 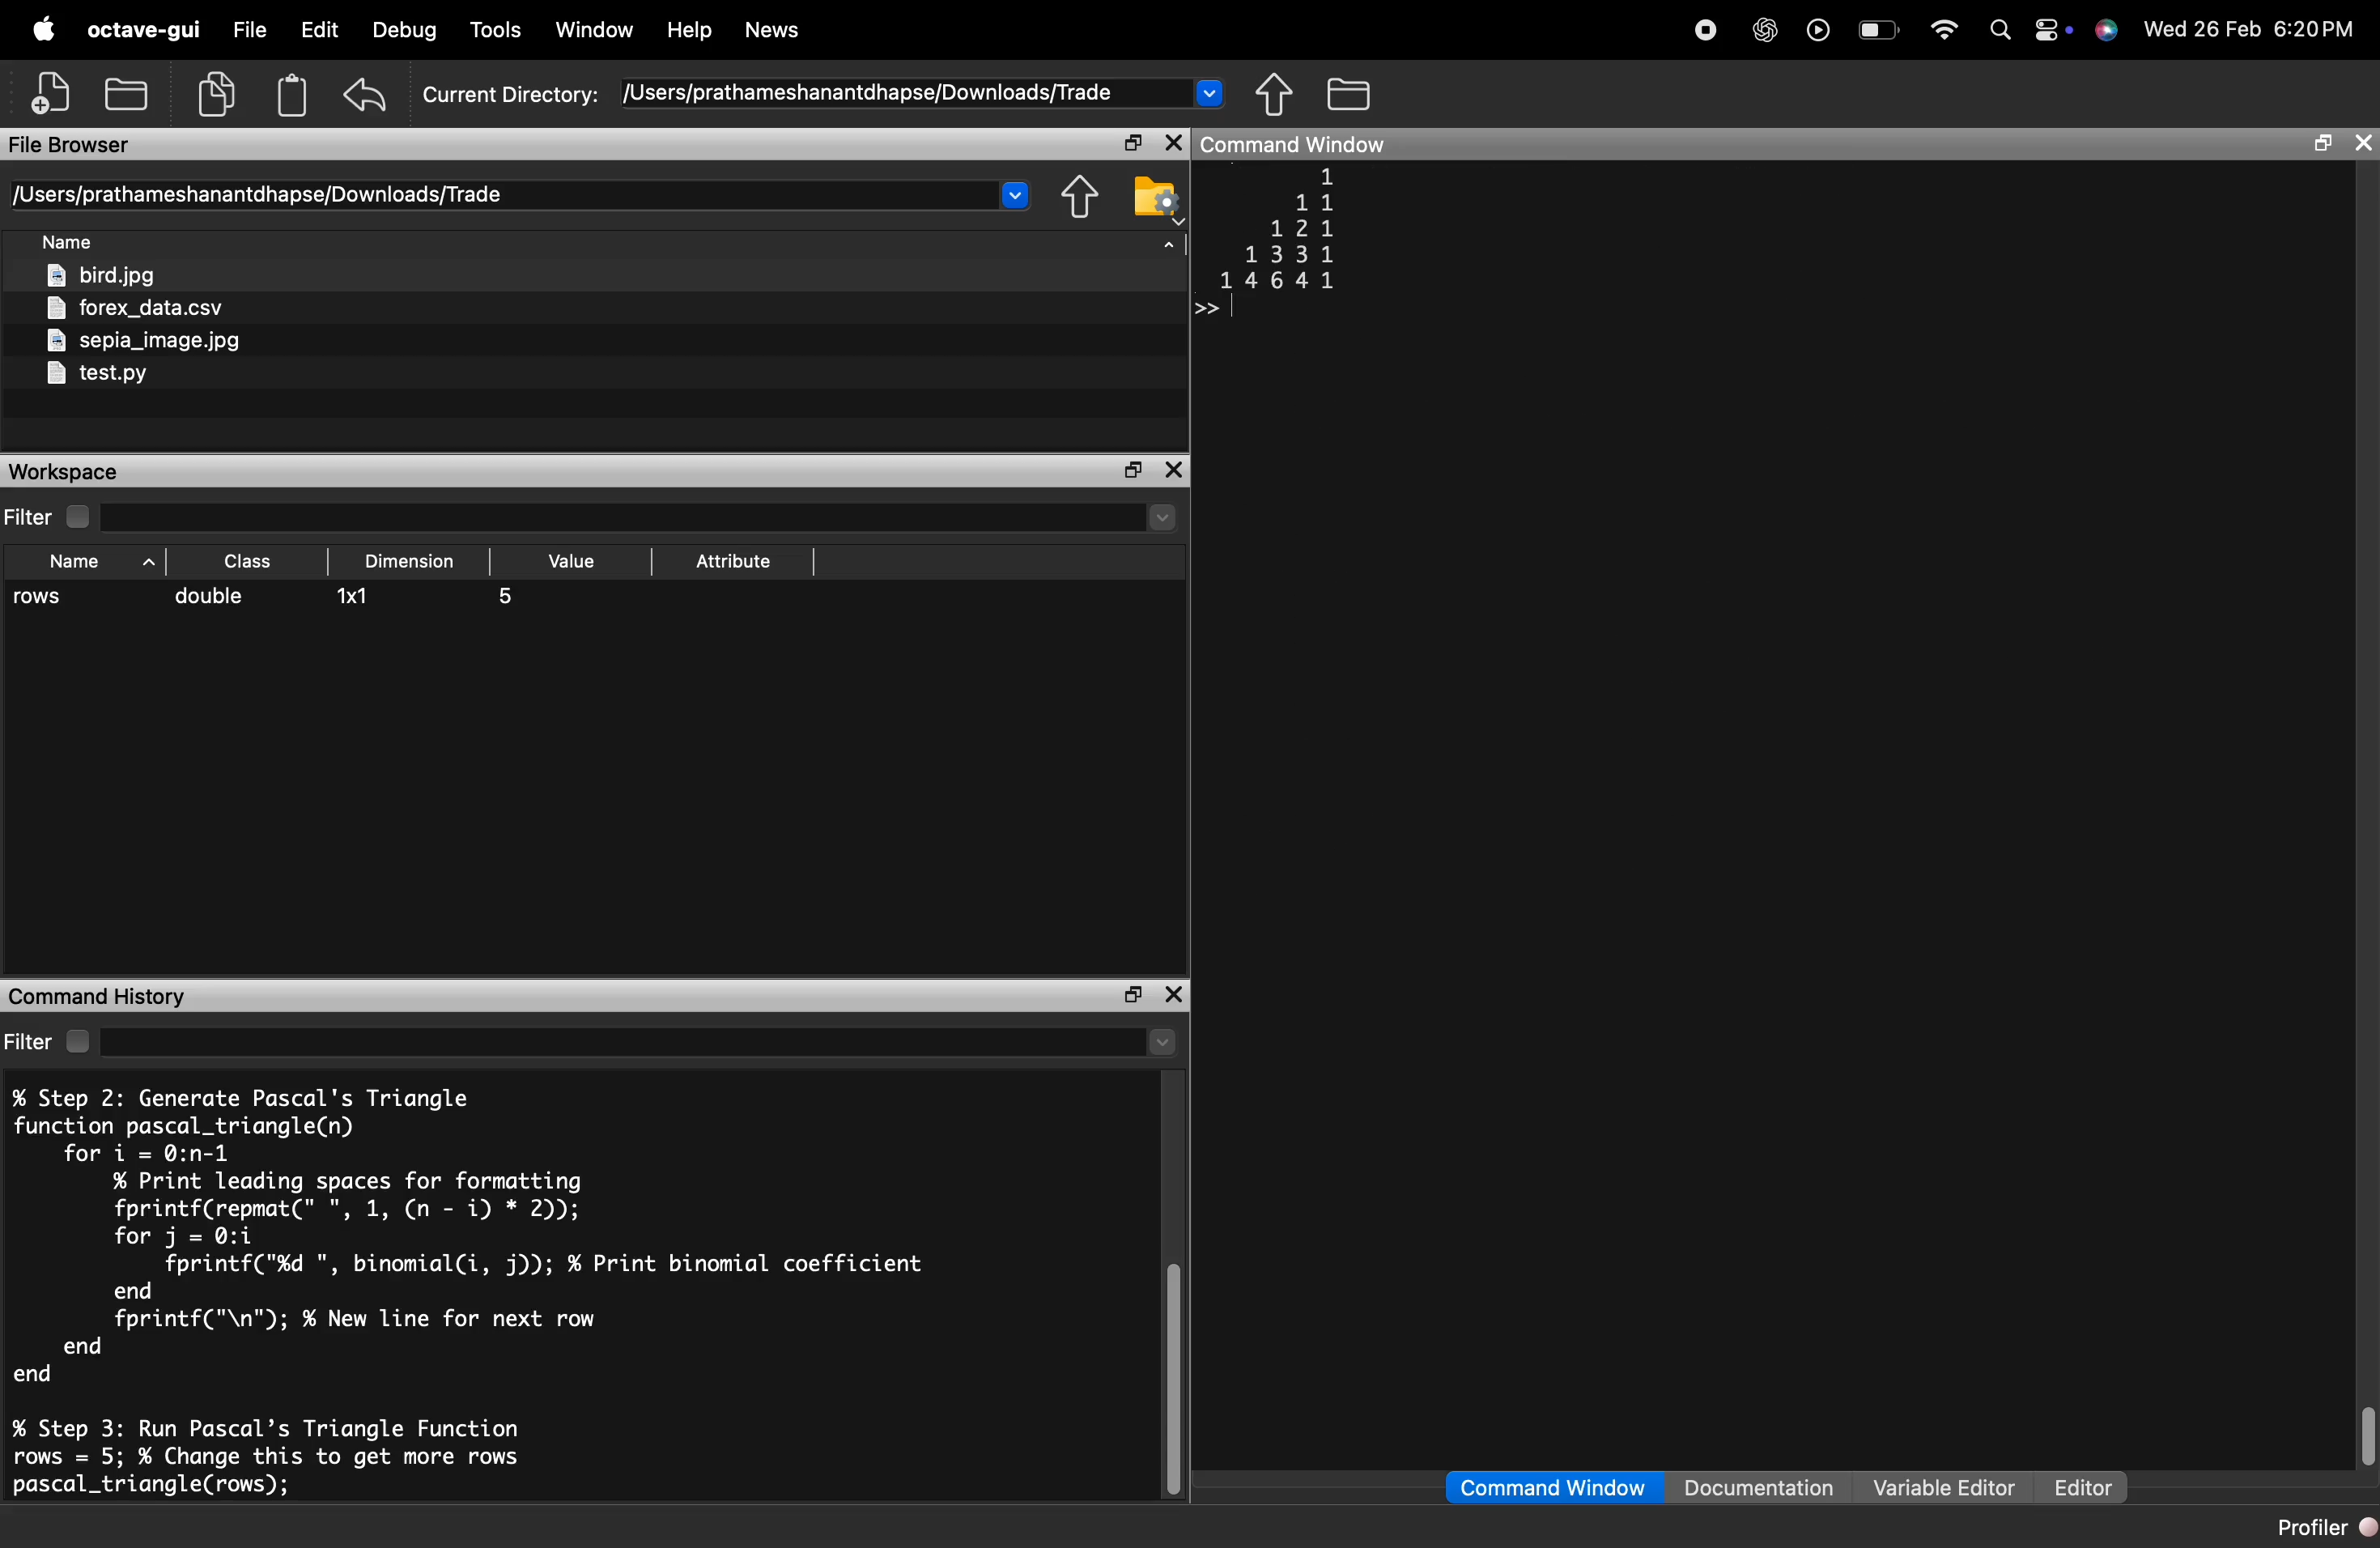 I want to click on undo, so click(x=368, y=95).